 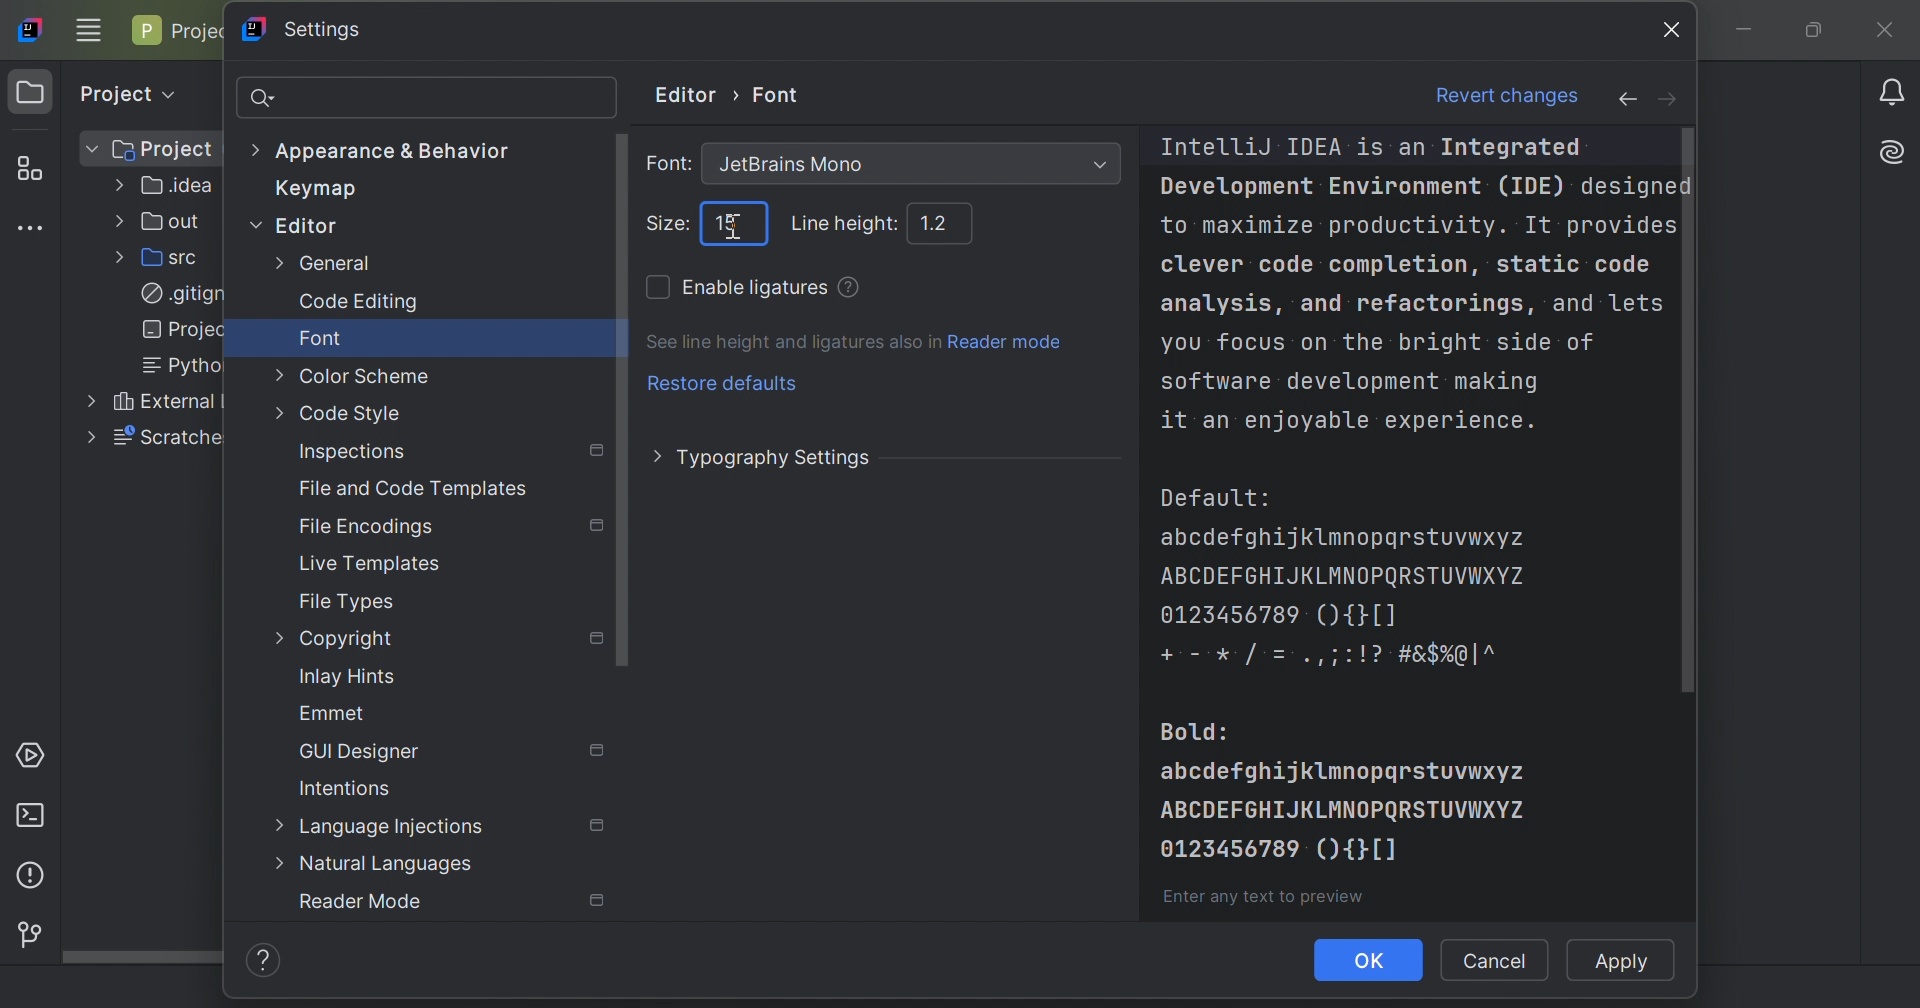 What do you see at coordinates (1260, 901) in the screenshot?
I see `Enter any text to preview` at bounding box center [1260, 901].